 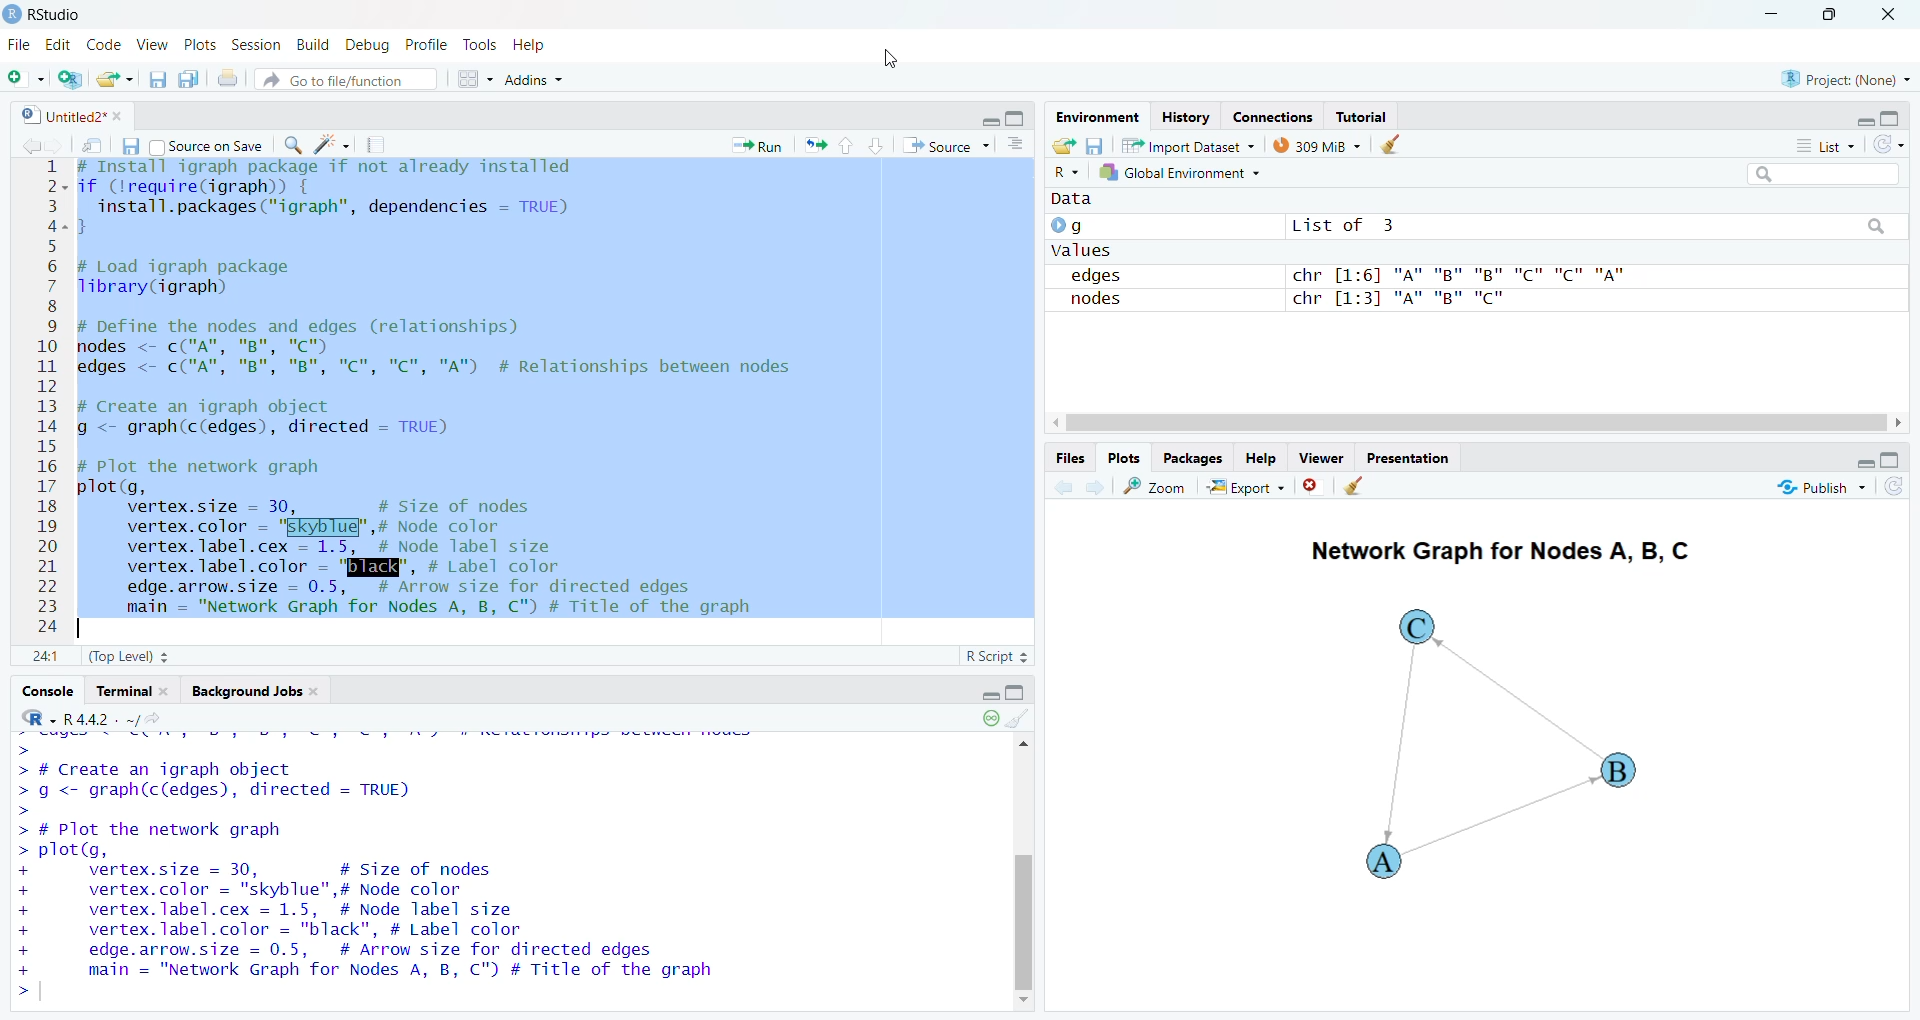 I want to click on * Source ~, so click(x=947, y=144).